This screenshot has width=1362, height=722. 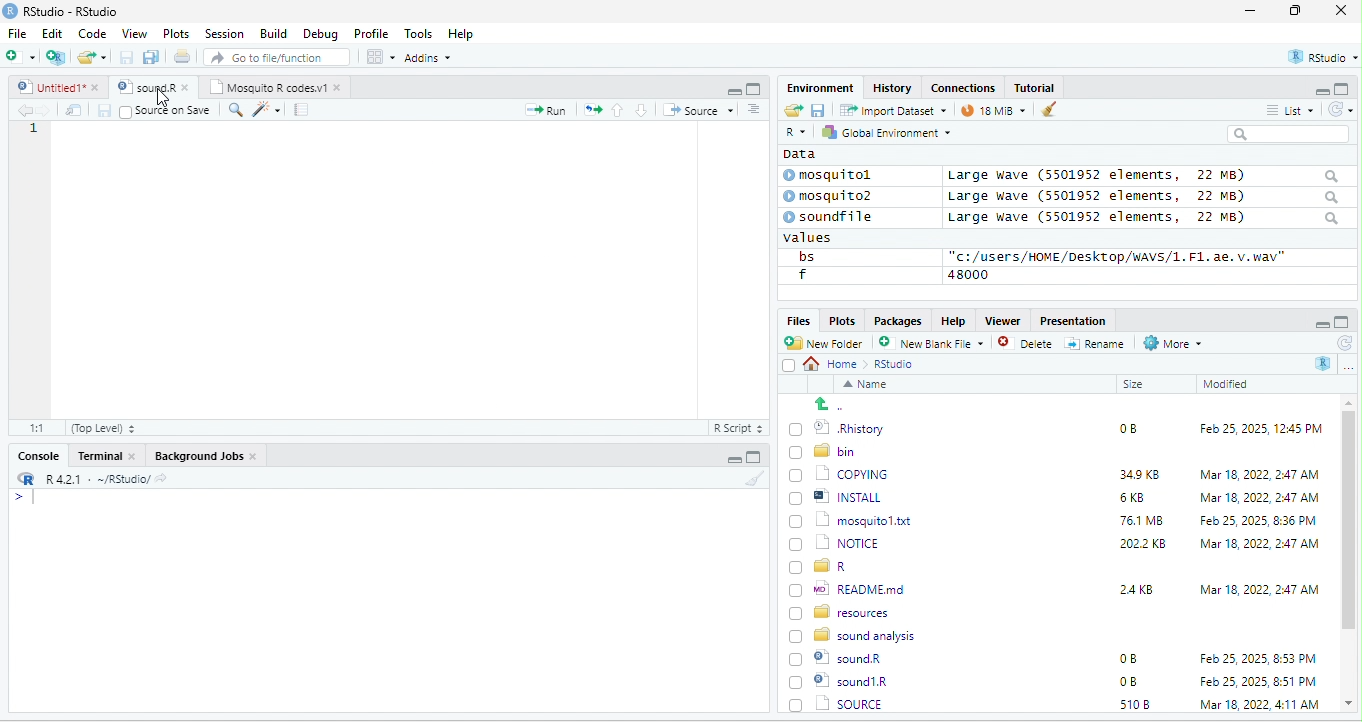 I want to click on Mosquito R codes.v1, so click(x=276, y=87).